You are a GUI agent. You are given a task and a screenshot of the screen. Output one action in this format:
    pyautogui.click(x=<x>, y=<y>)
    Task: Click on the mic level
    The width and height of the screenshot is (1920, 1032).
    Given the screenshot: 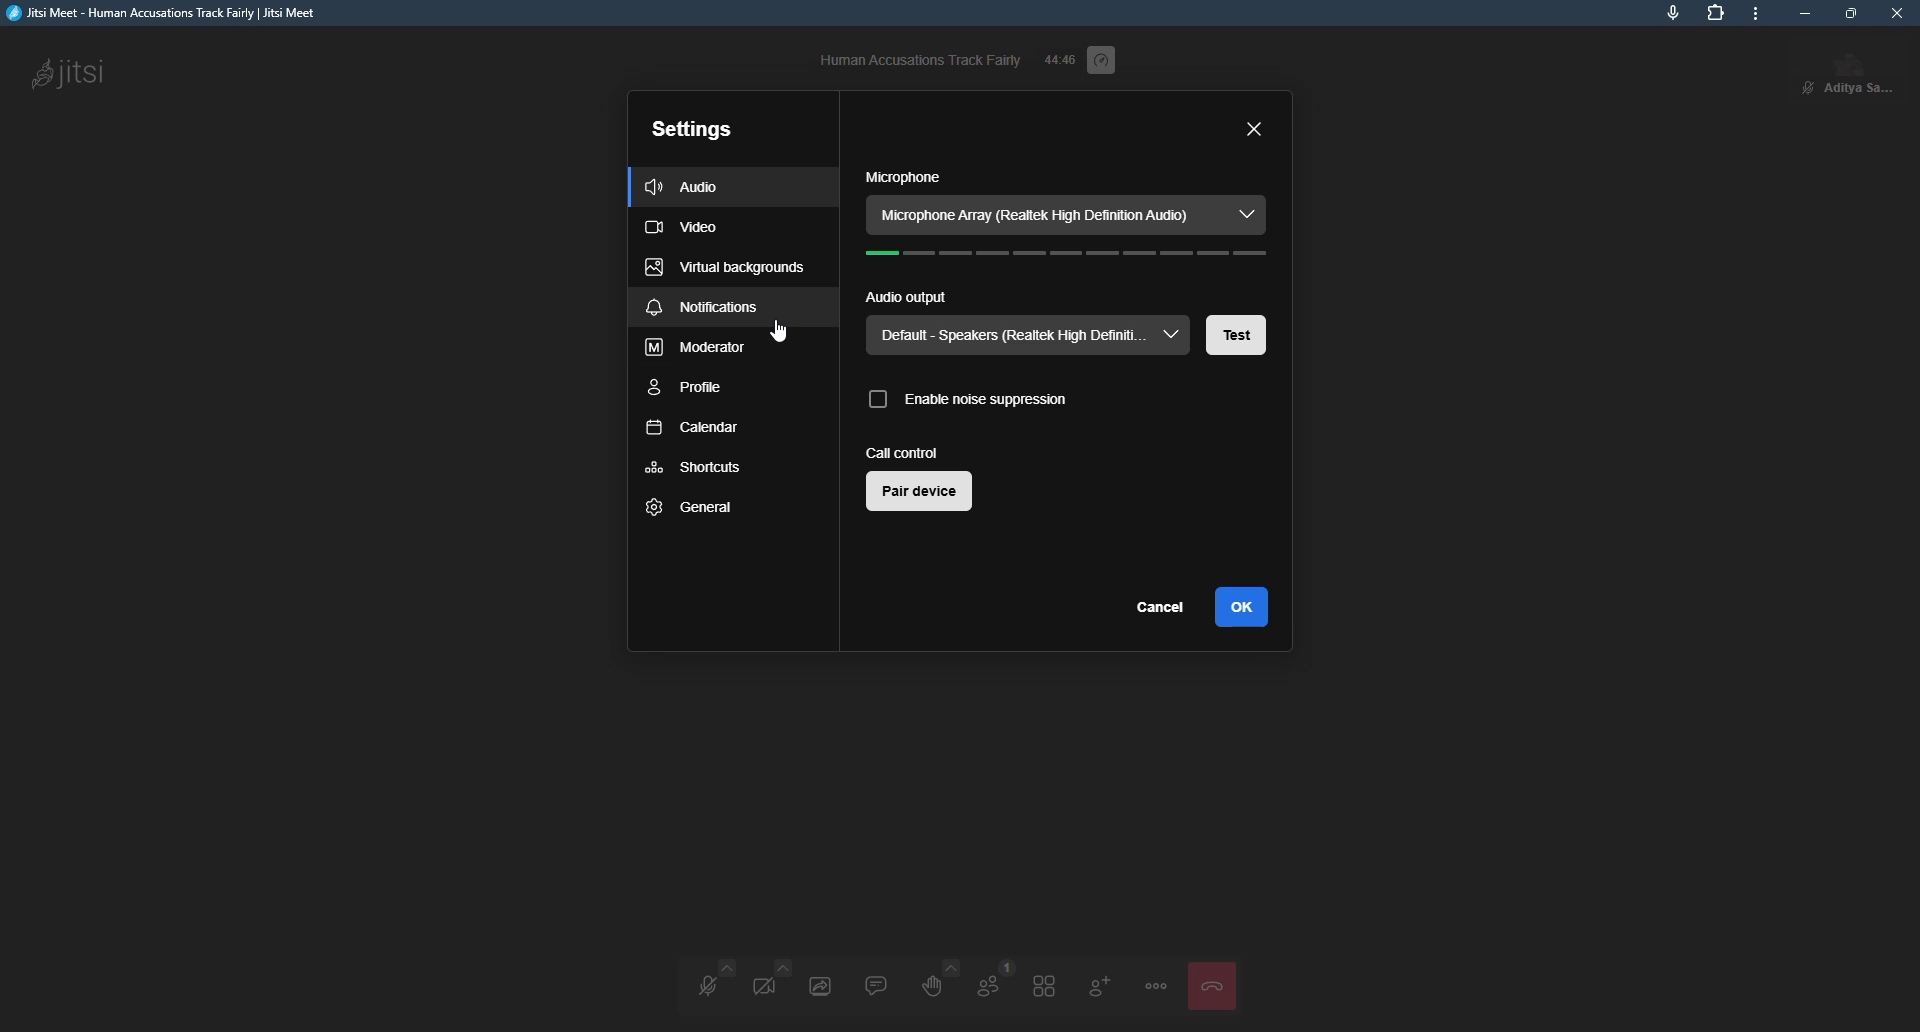 What is the action you would take?
    pyautogui.click(x=1066, y=257)
    